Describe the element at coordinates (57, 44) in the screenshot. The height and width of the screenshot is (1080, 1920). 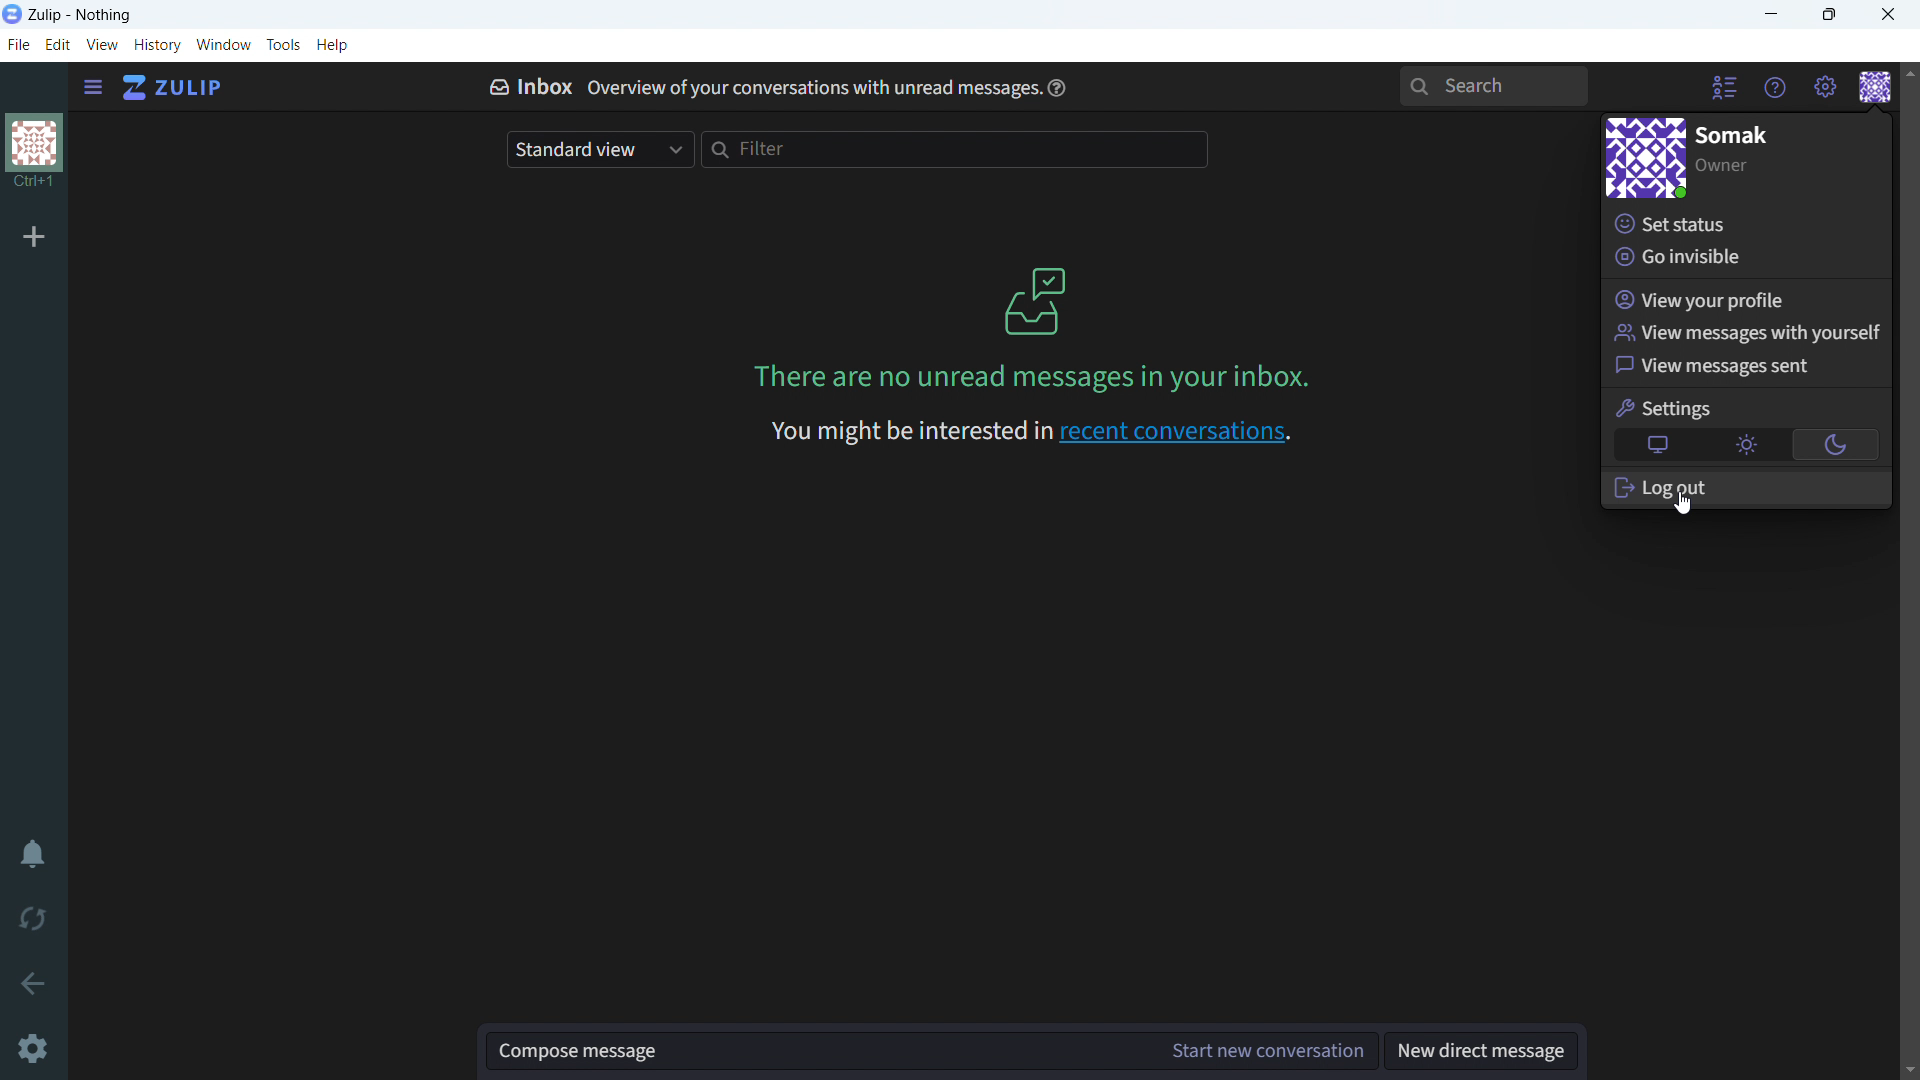
I see `edit` at that location.